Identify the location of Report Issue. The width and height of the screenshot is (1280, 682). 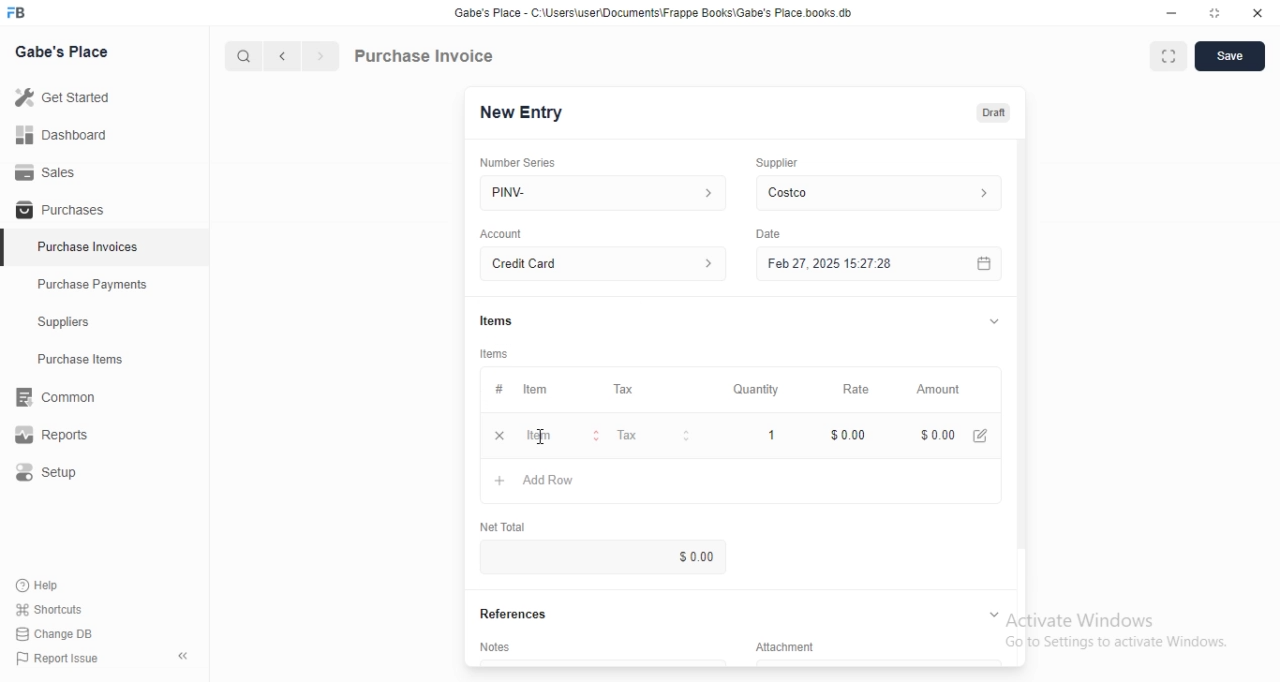
(58, 658).